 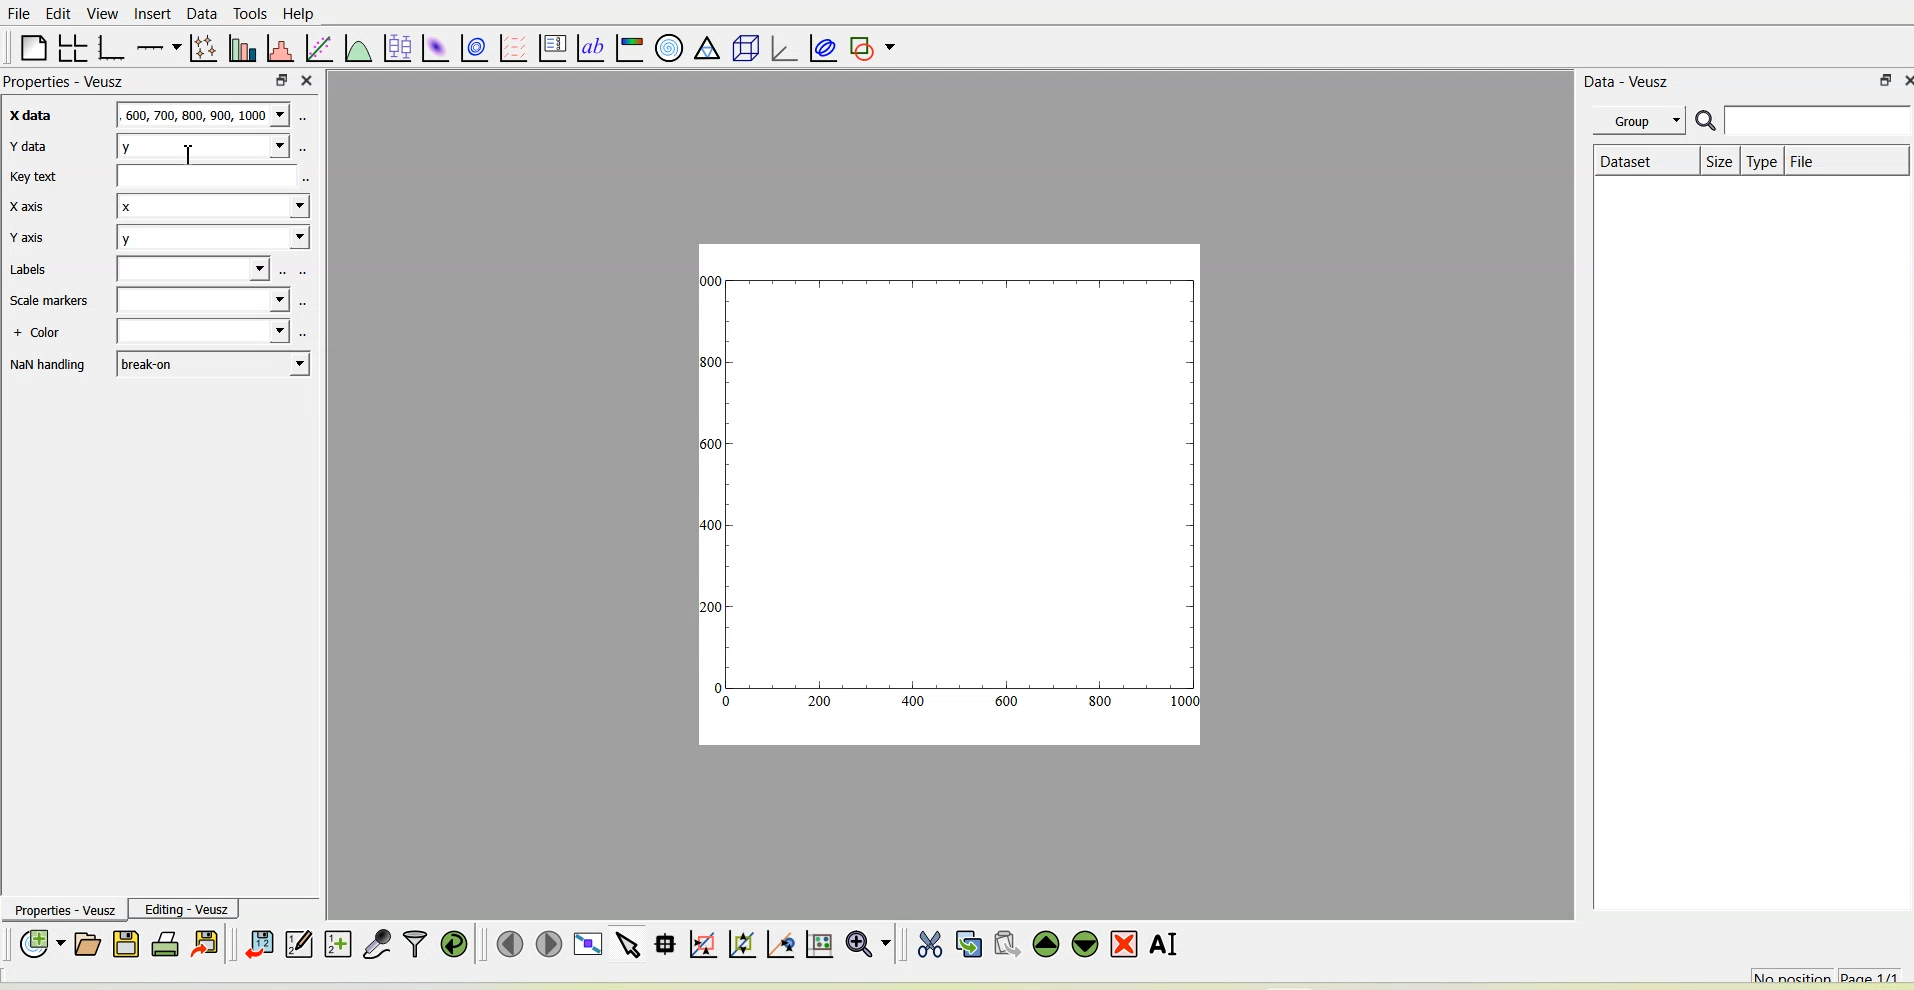 What do you see at coordinates (509, 943) in the screenshot?
I see `Move to the previous page` at bounding box center [509, 943].